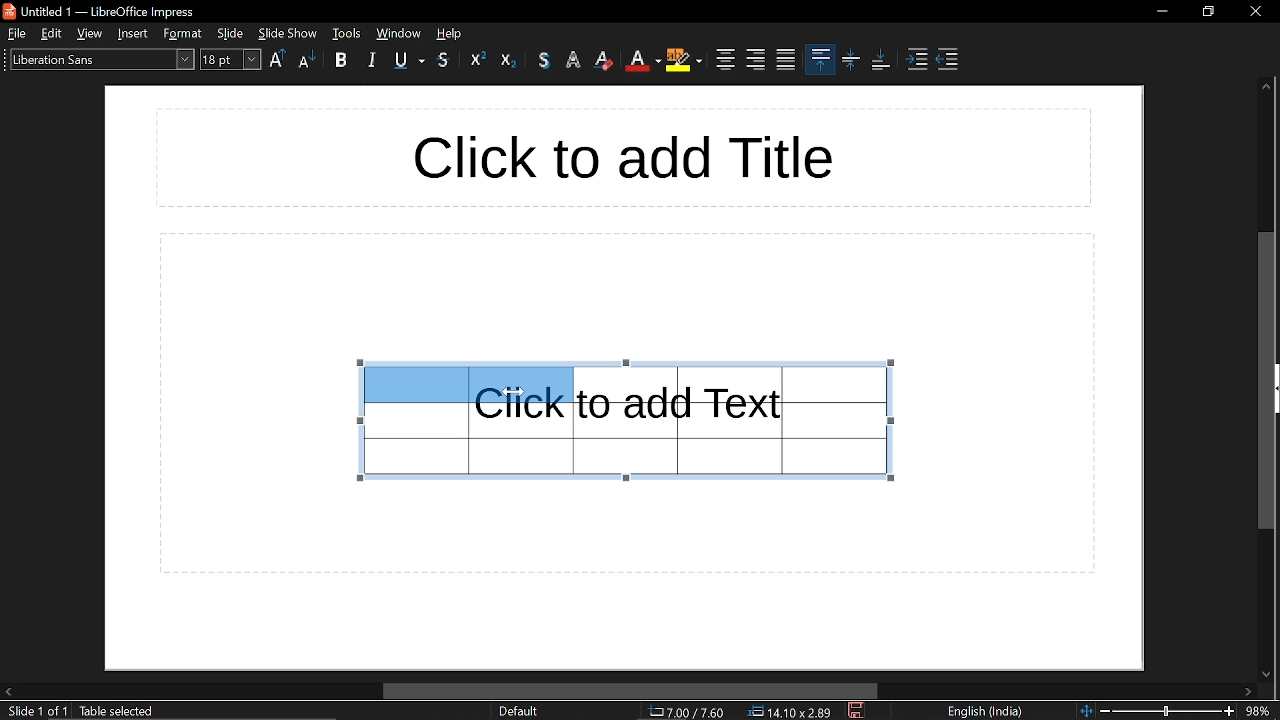  I want to click on move up, so click(1266, 89).